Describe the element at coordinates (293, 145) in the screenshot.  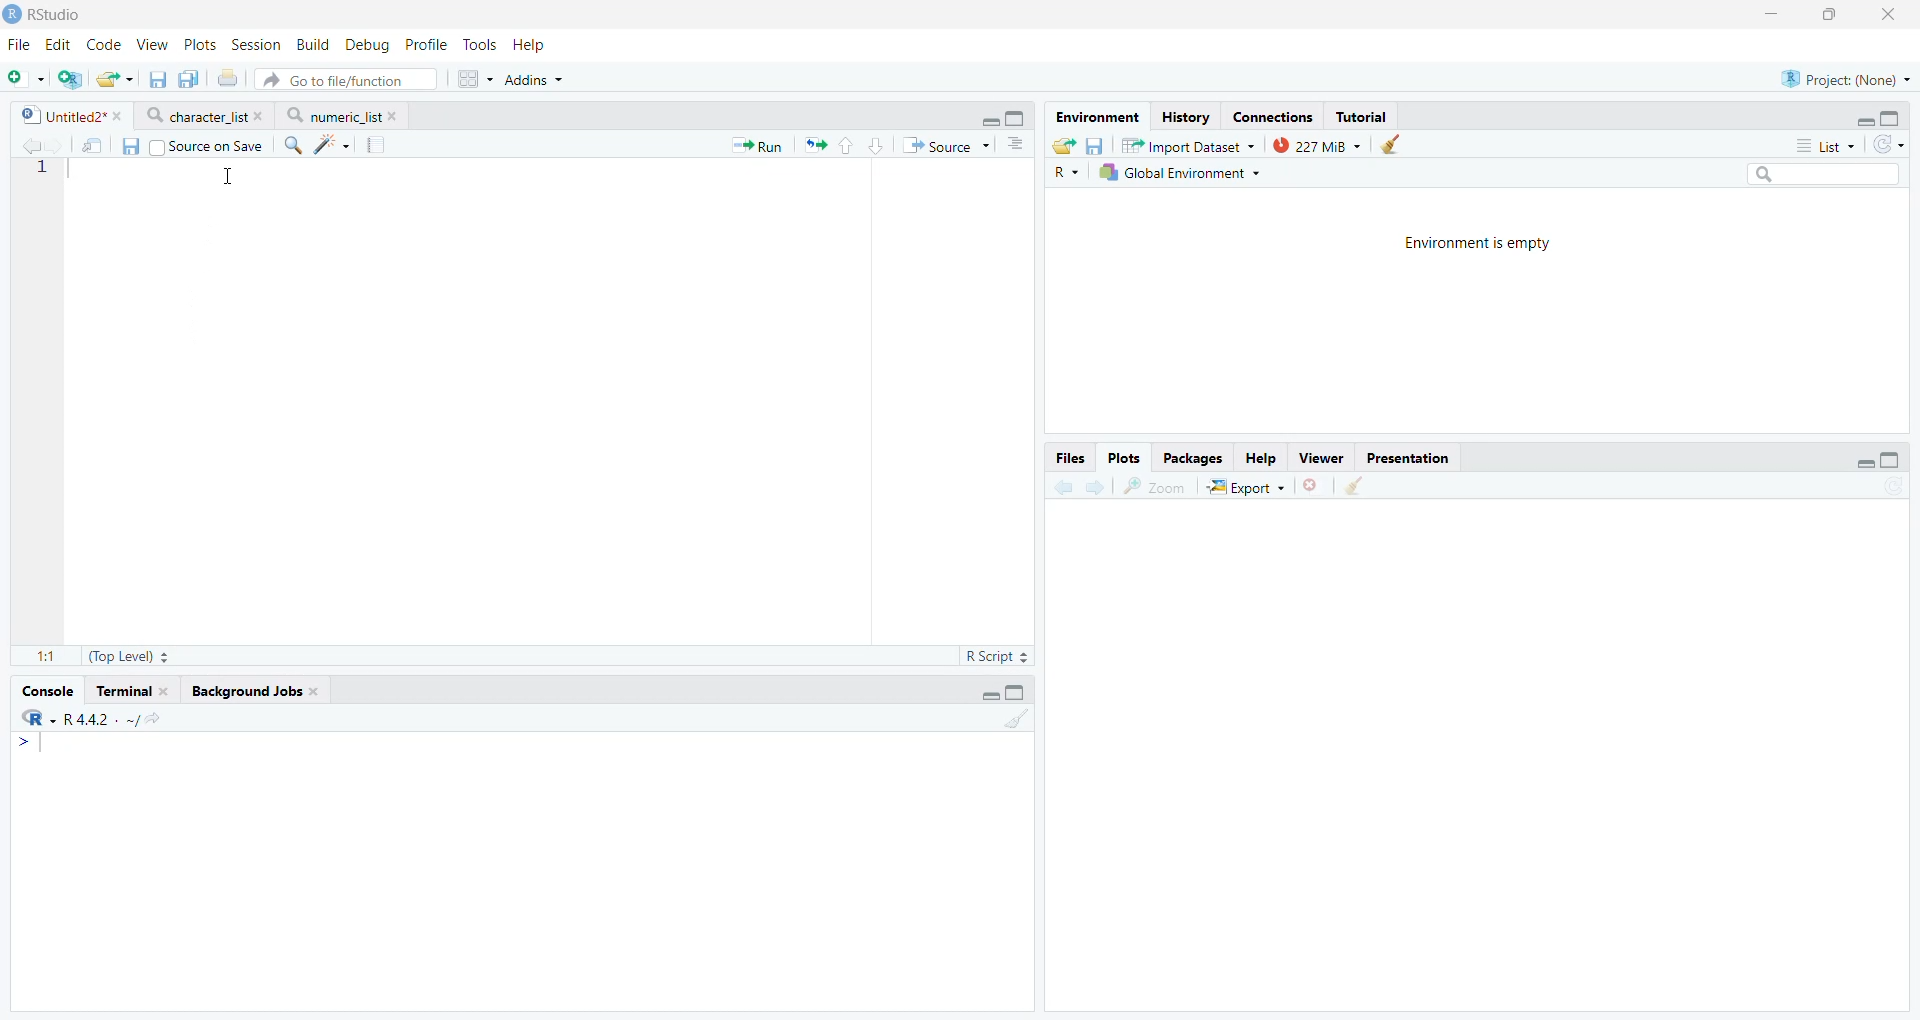
I see `Find/Replace` at that location.